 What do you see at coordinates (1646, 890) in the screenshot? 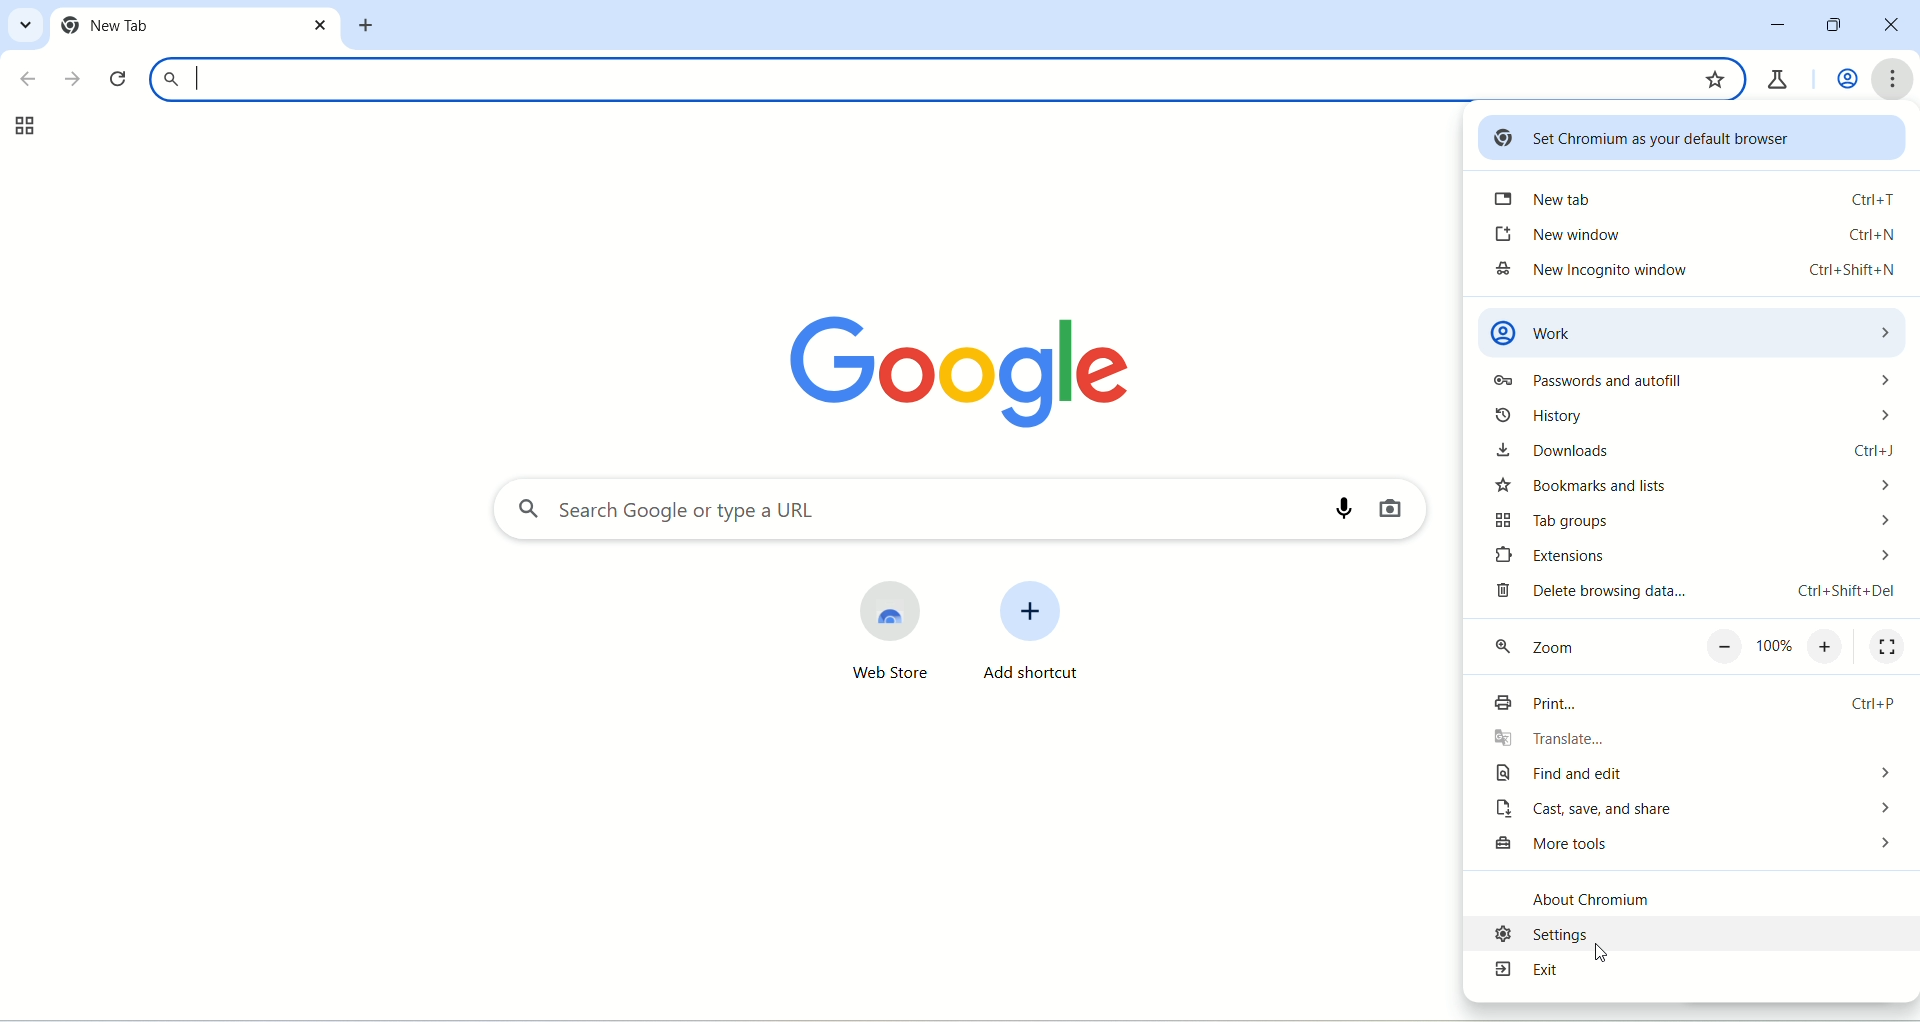
I see `about chromium` at bounding box center [1646, 890].